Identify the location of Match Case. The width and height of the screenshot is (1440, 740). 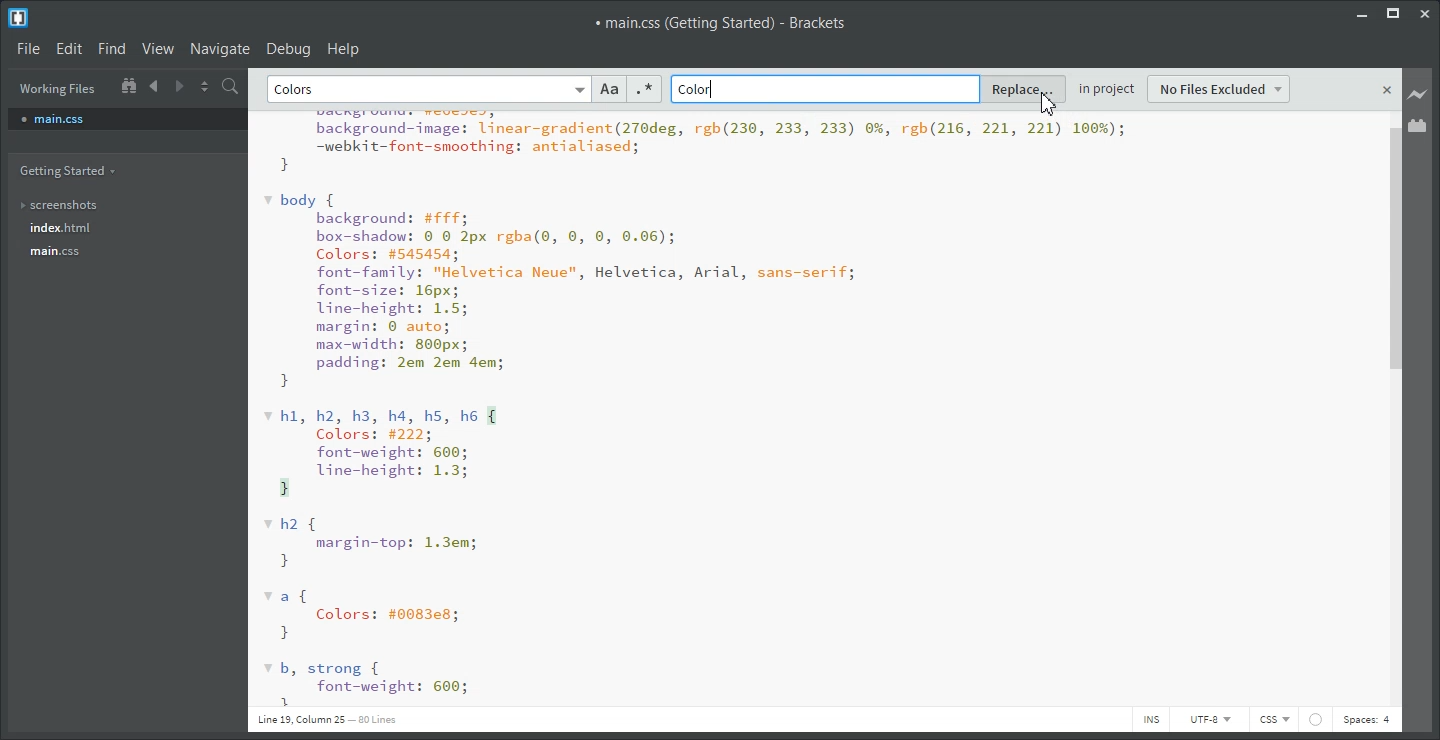
(610, 89).